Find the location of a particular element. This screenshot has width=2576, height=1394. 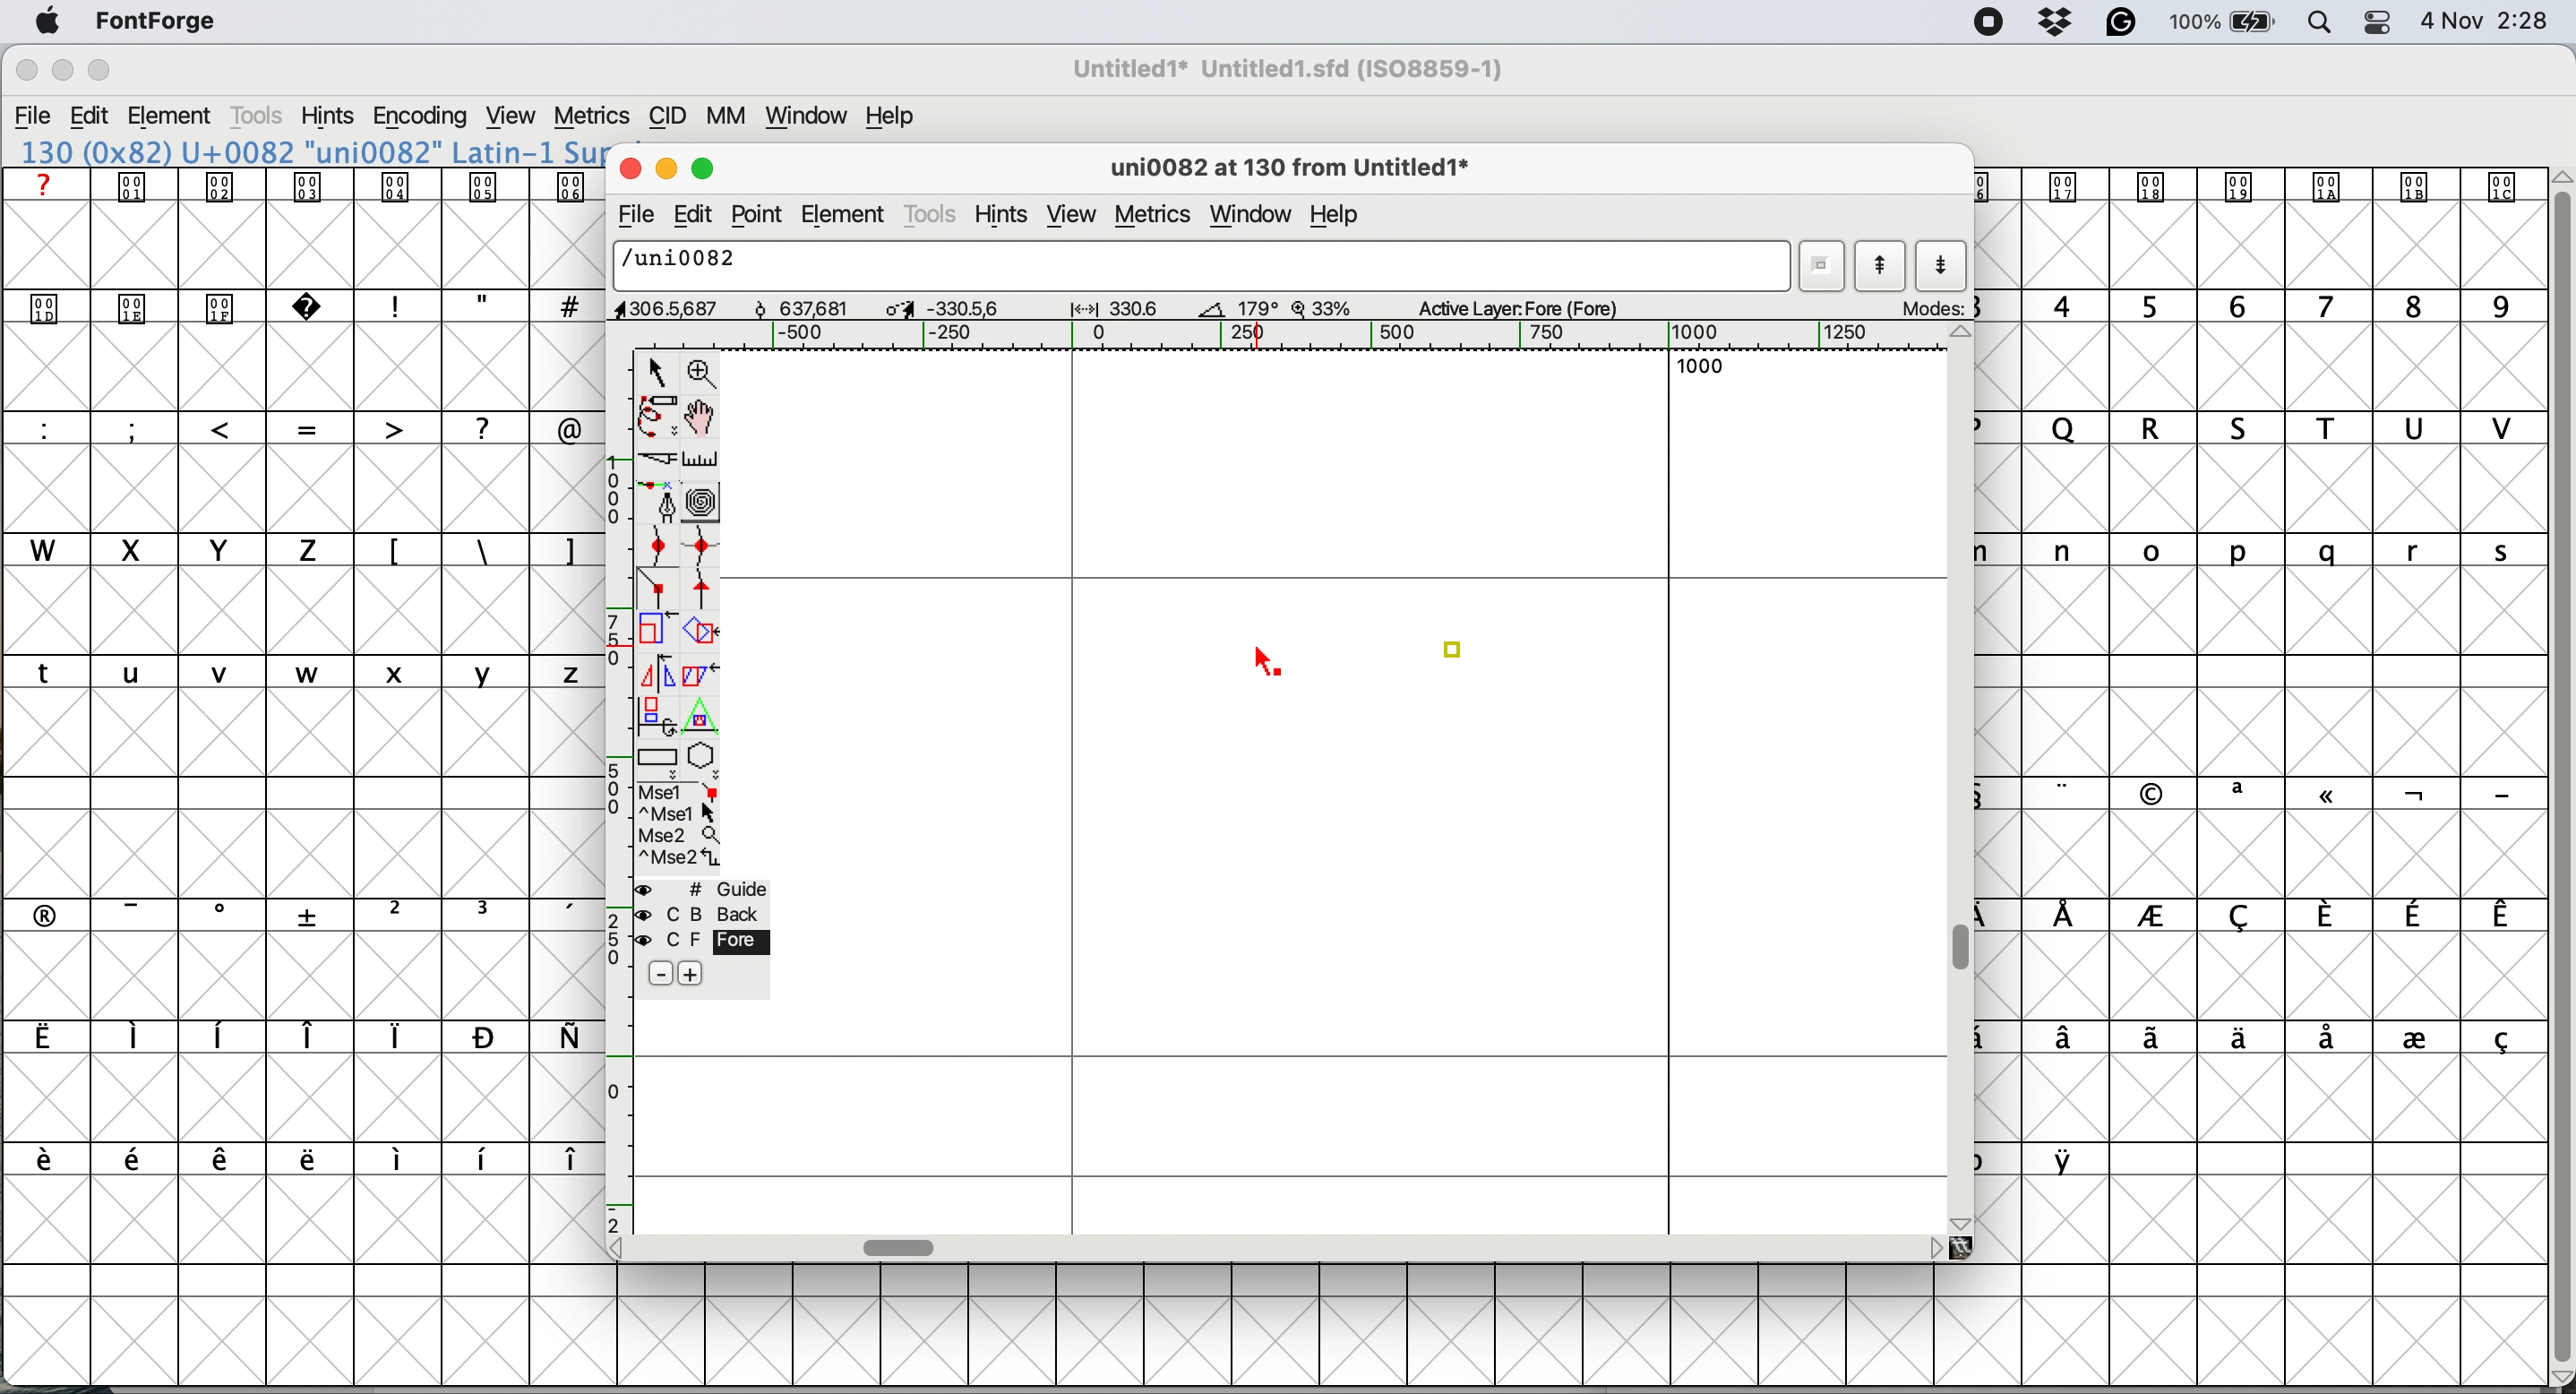

dimensions is located at coordinates (945, 307).